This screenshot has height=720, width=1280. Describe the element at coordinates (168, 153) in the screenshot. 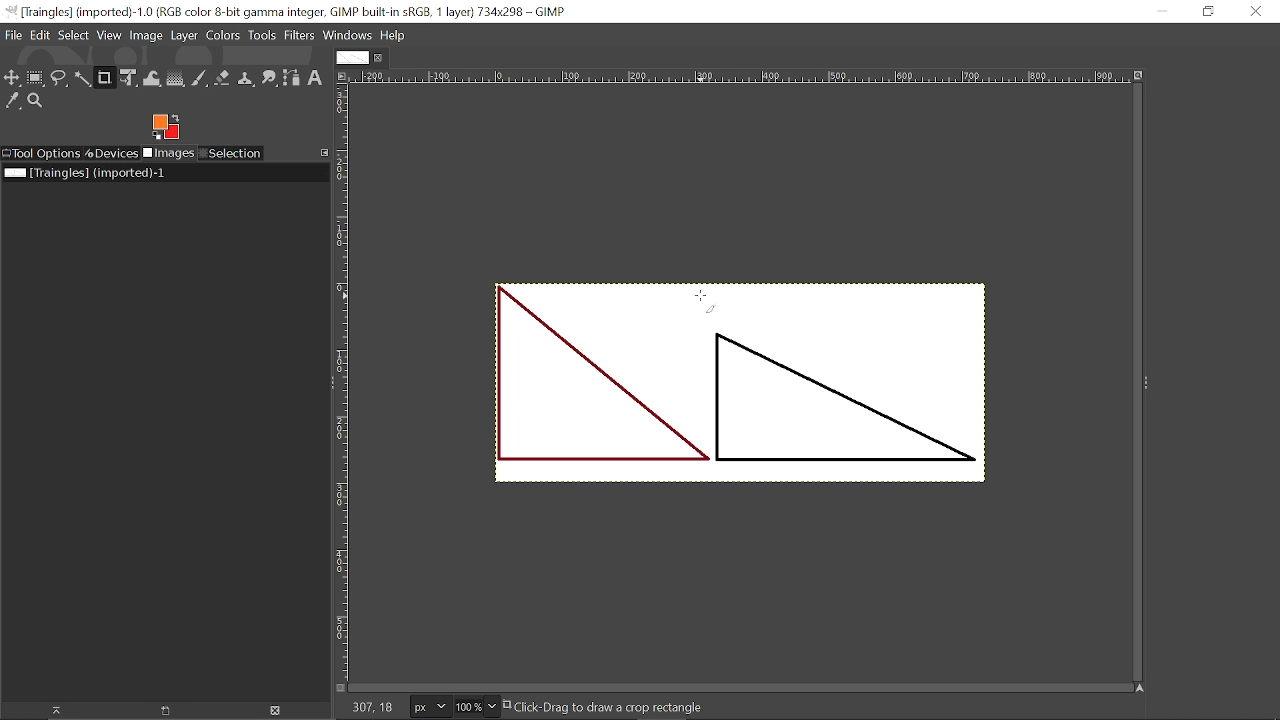

I see `Images` at that location.